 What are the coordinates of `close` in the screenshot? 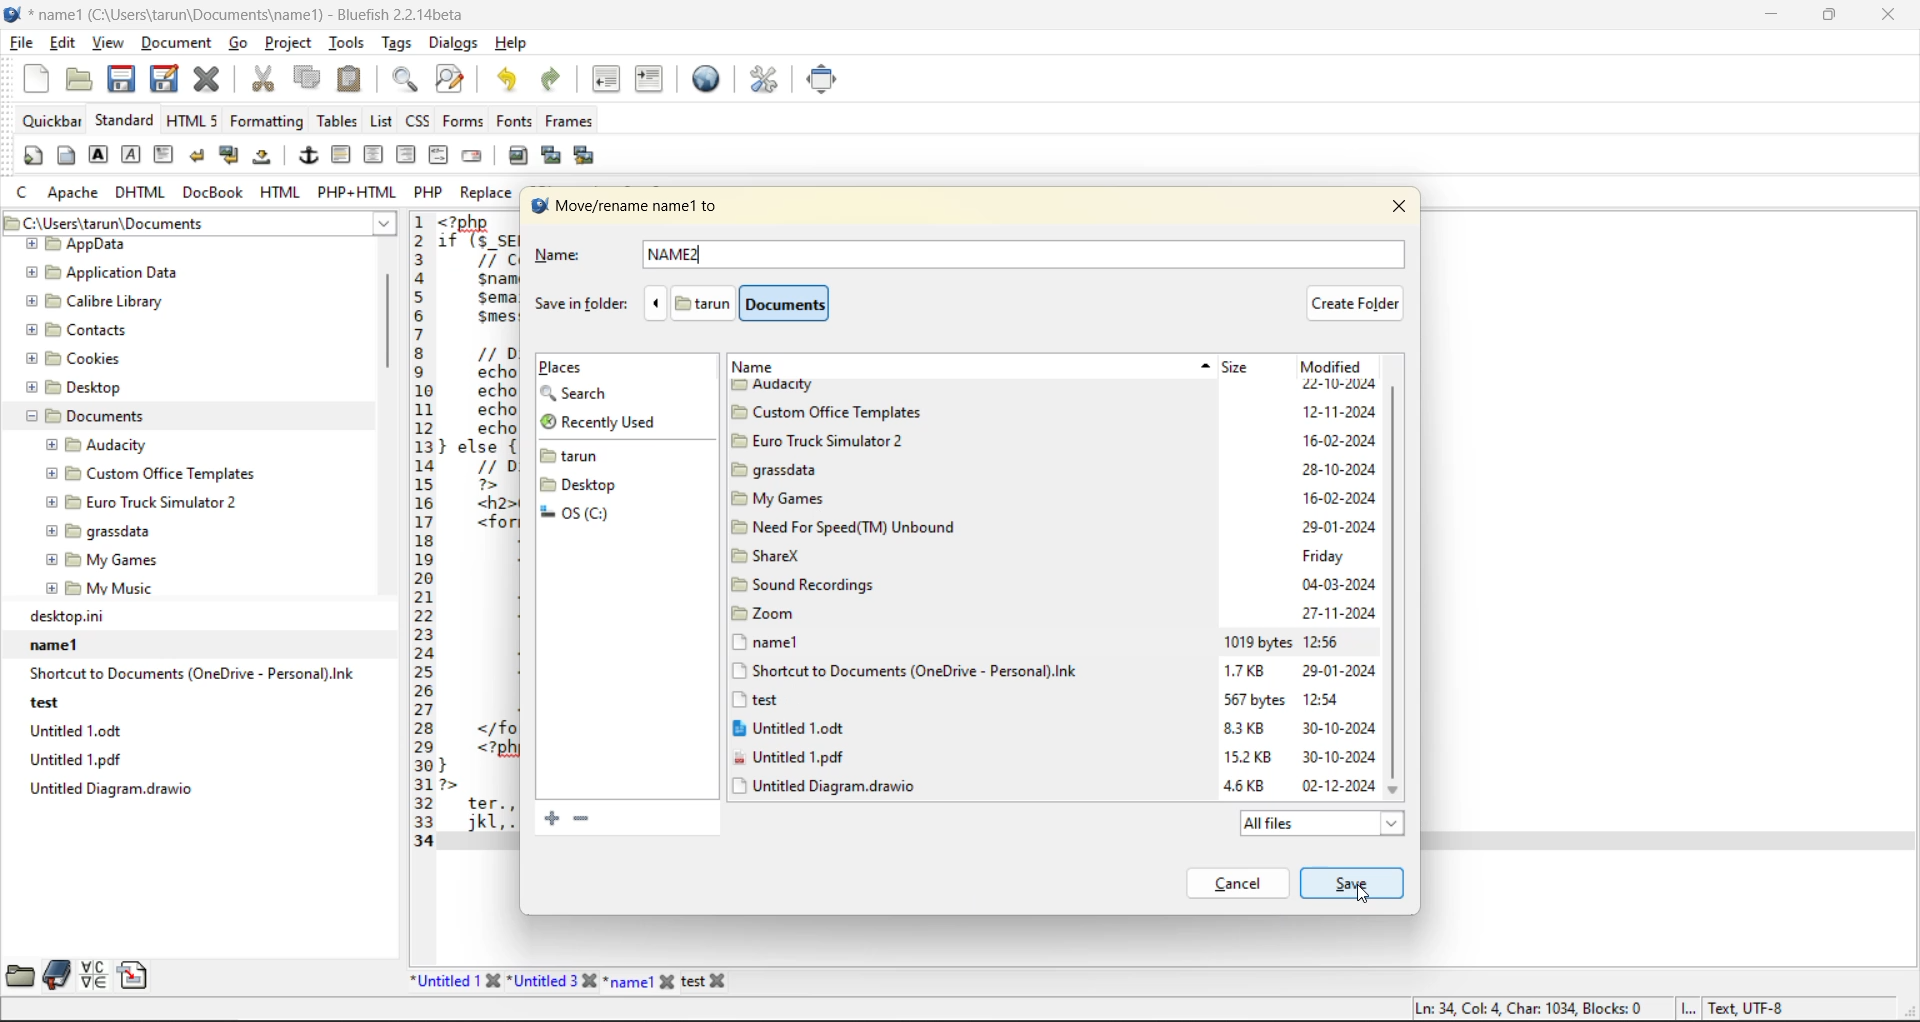 It's located at (1400, 204).